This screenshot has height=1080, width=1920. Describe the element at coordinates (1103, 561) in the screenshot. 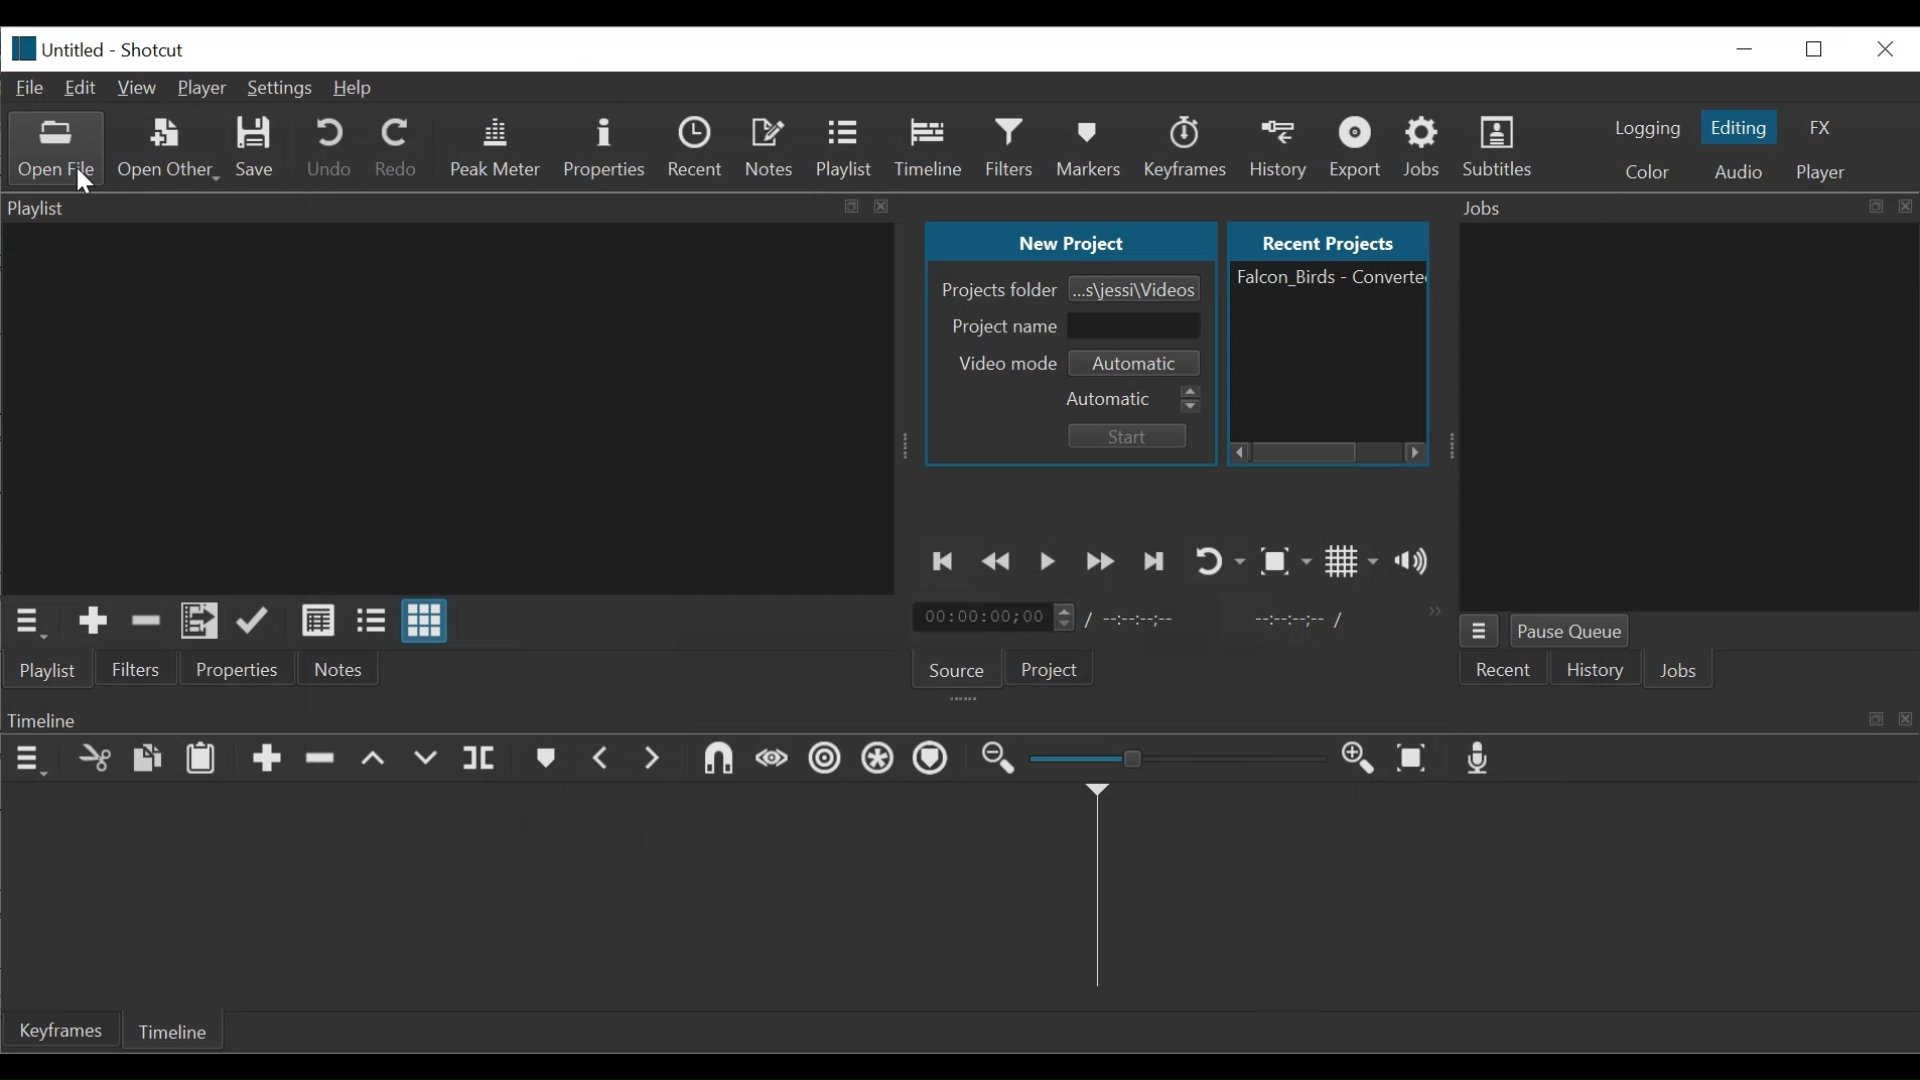

I see `Play quickly forward` at that location.